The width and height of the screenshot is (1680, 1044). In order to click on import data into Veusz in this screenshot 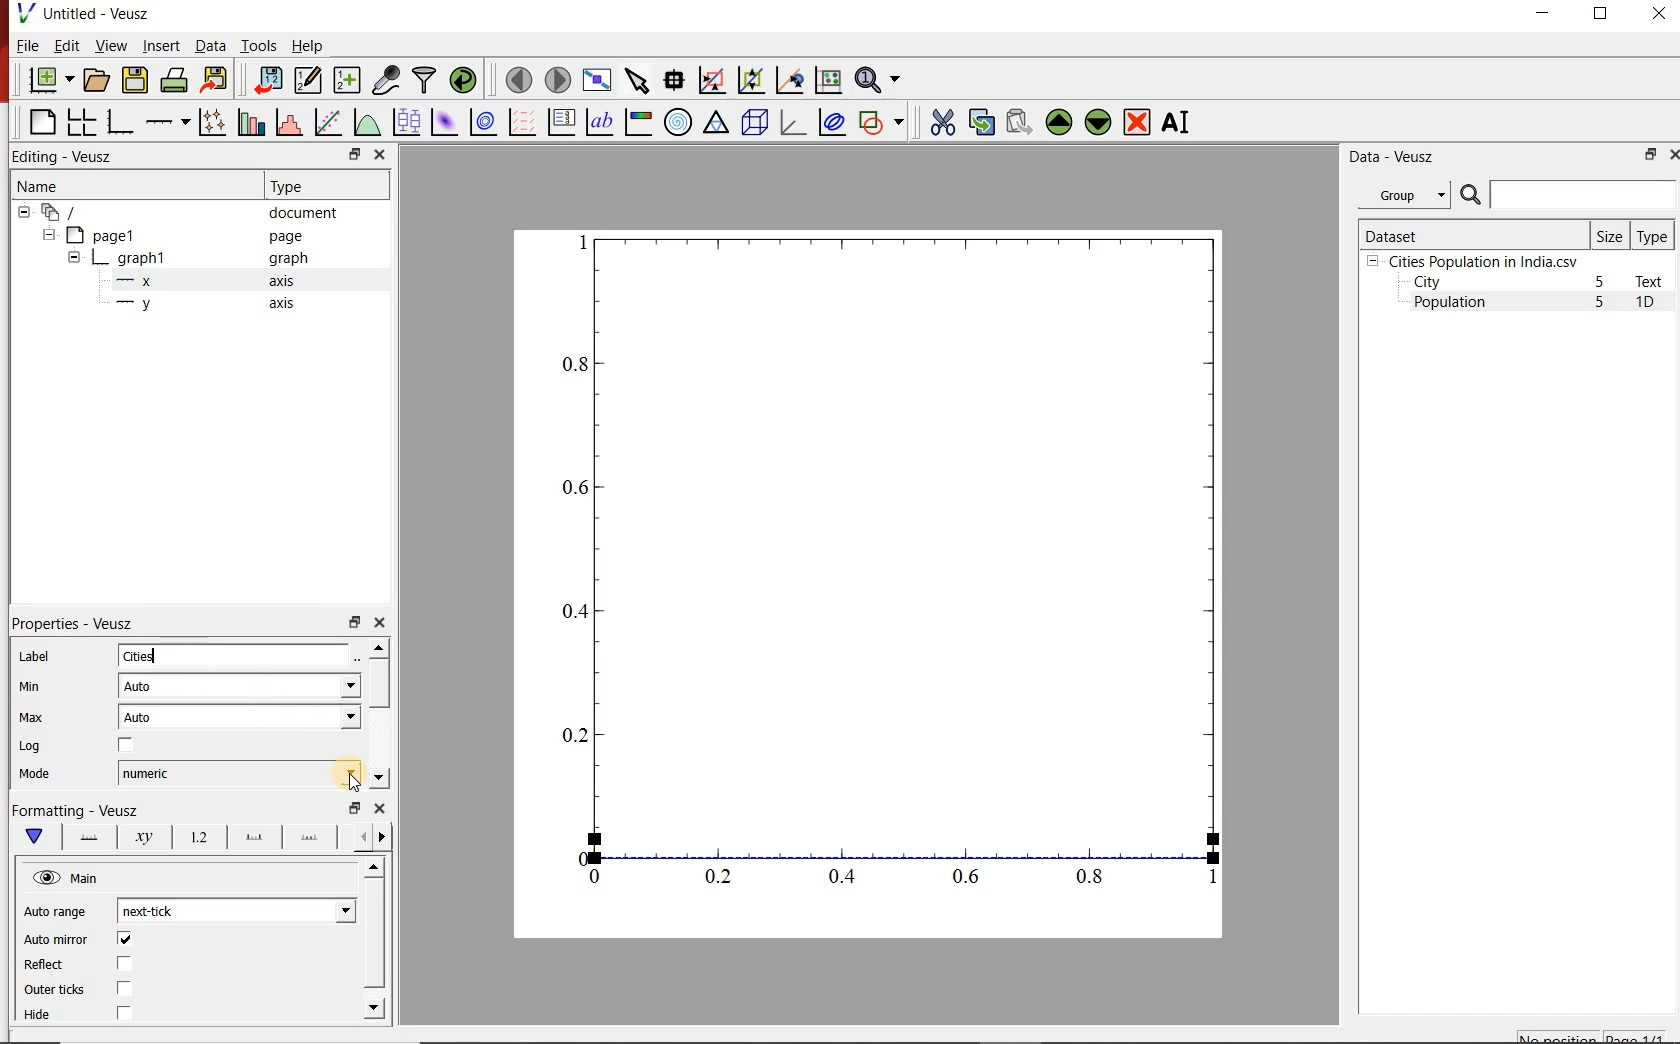, I will do `click(267, 79)`.